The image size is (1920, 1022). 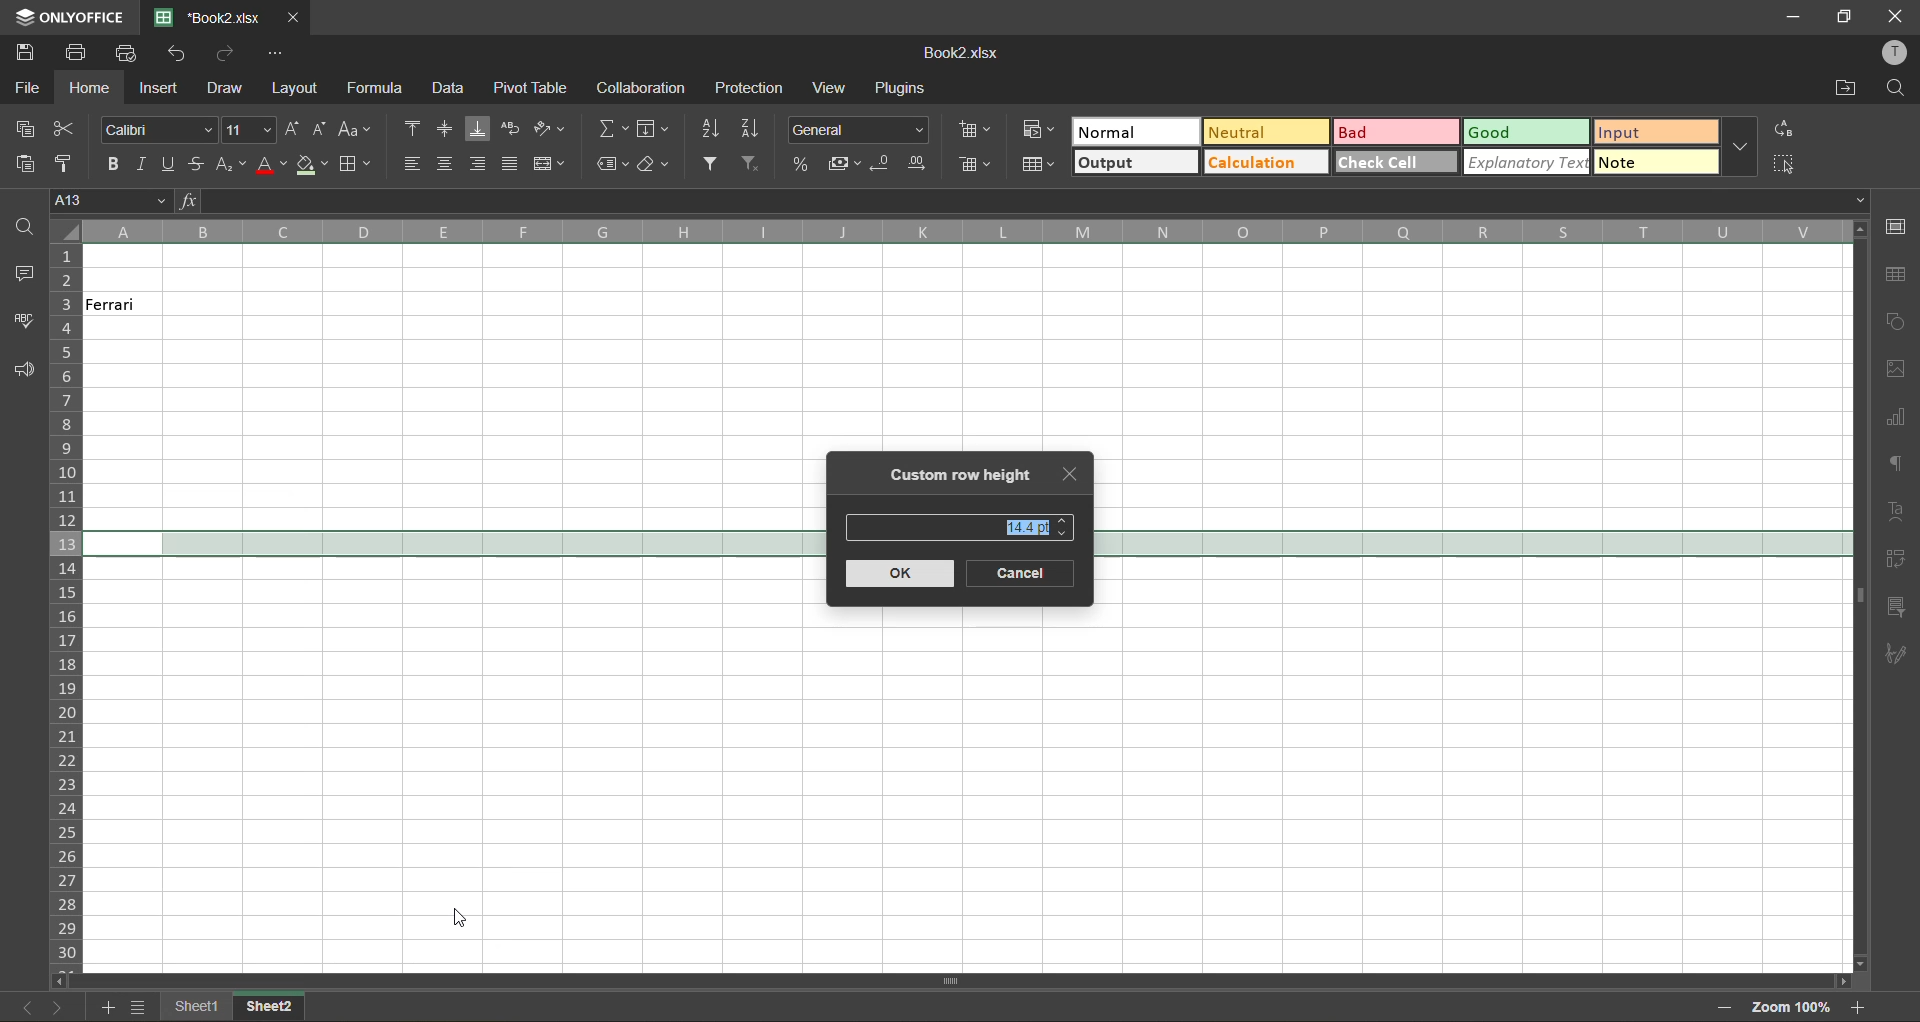 What do you see at coordinates (31, 131) in the screenshot?
I see `copy` at bounding box center [31, 131].